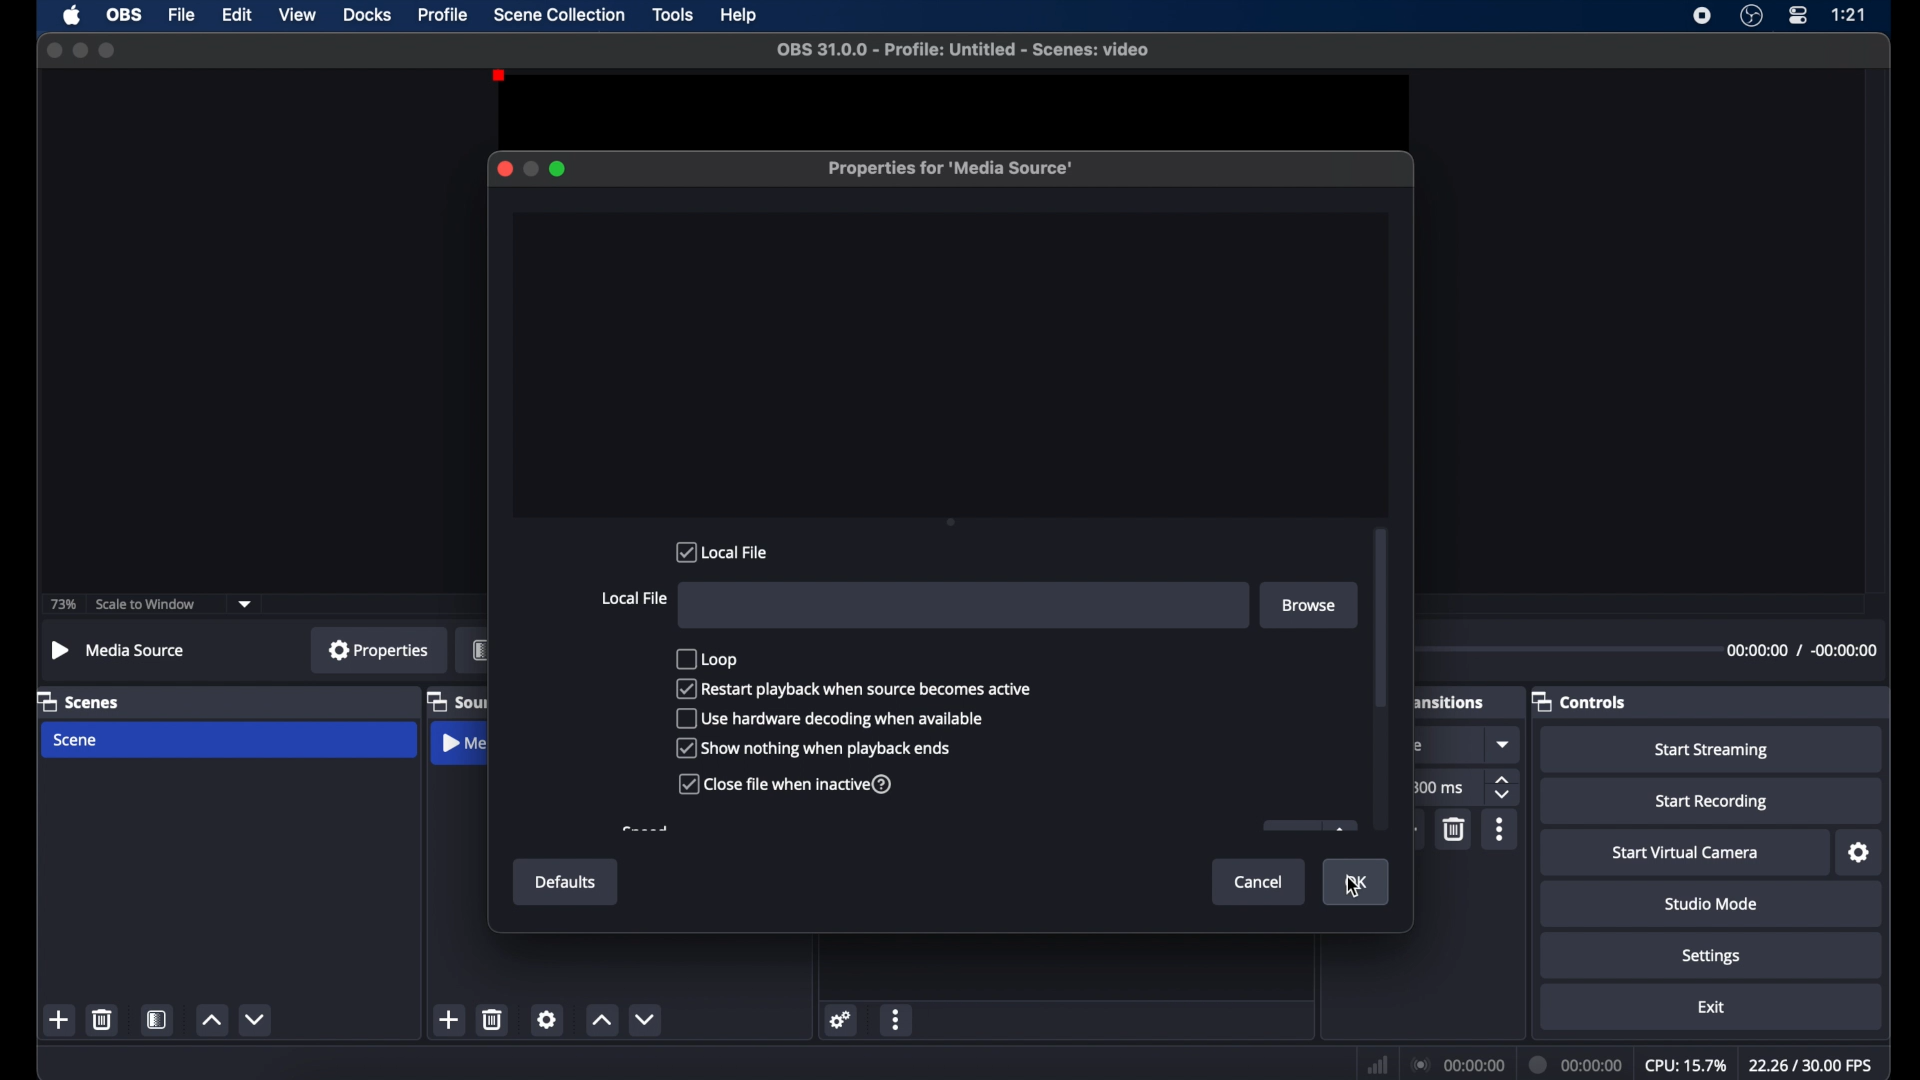 The width and height of the screenshot is (1920, 1080). I want to click on add, so click(448, 1019).